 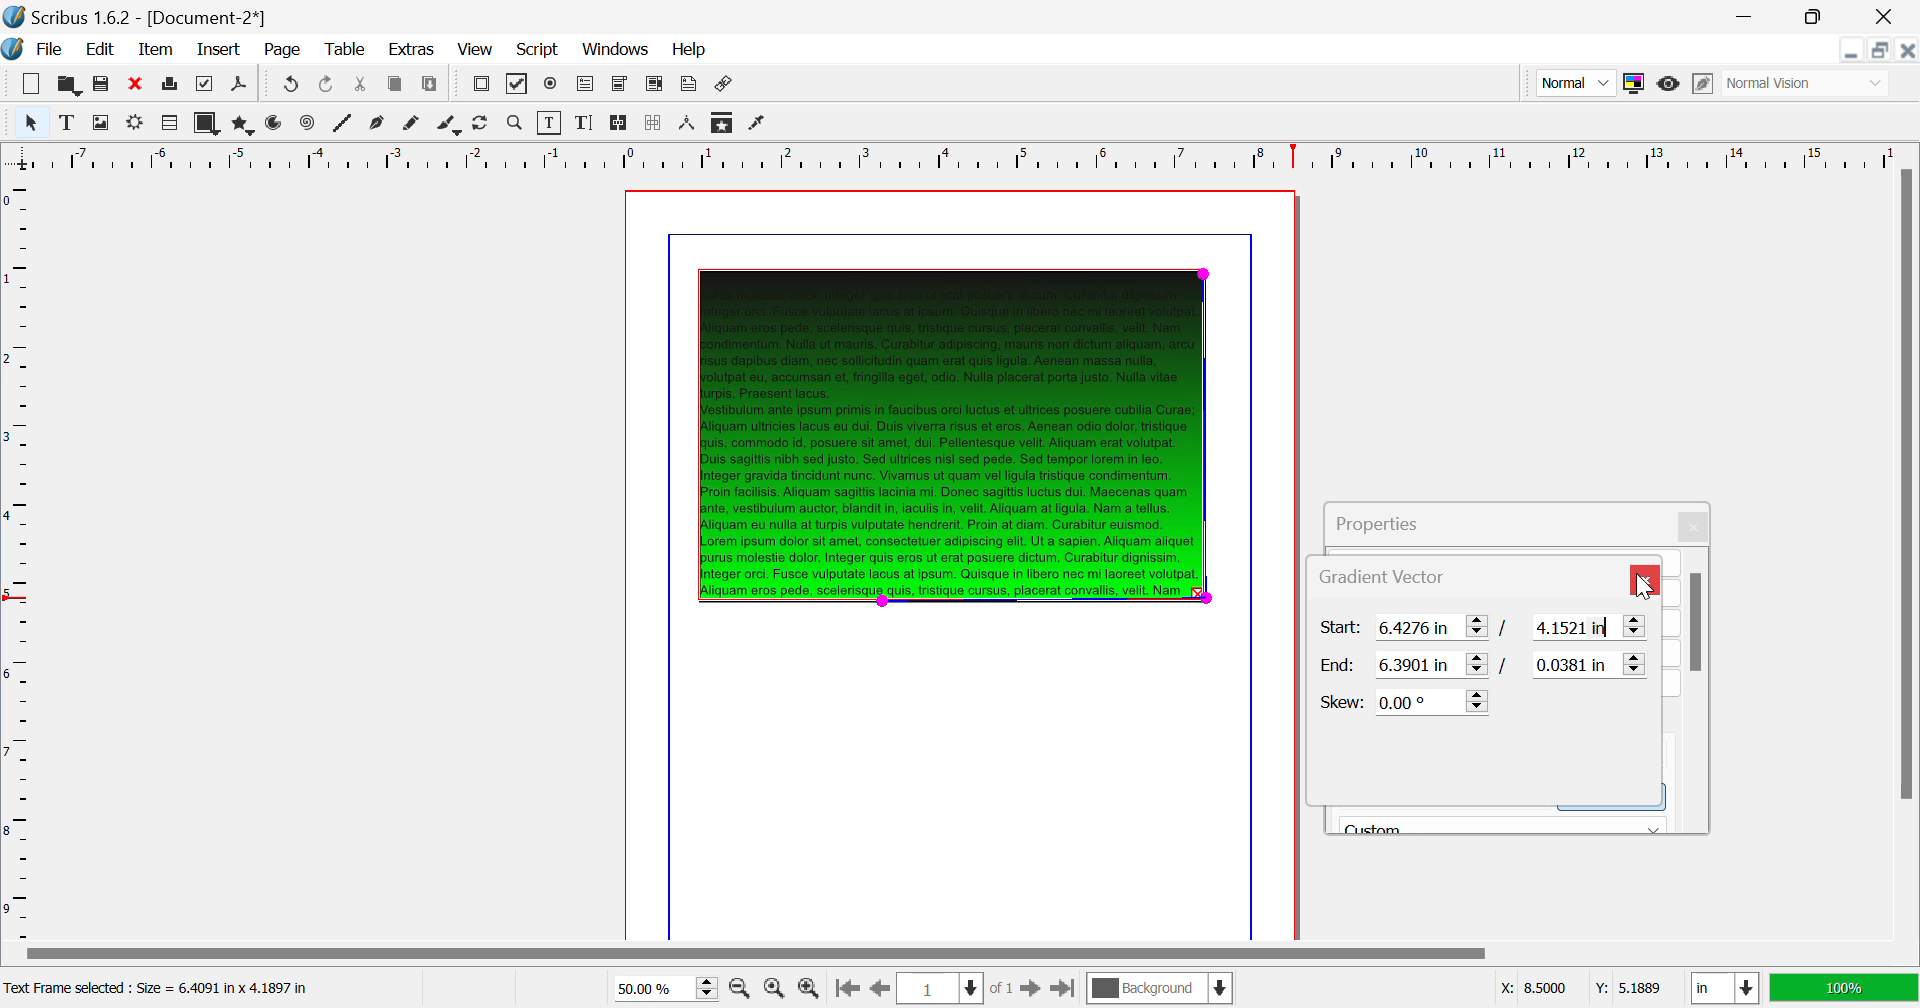 What do you see at coordinates (584, 123) in the screenshot?
I see `Edit Text with Story Editor` at bounding box center [584, 123].